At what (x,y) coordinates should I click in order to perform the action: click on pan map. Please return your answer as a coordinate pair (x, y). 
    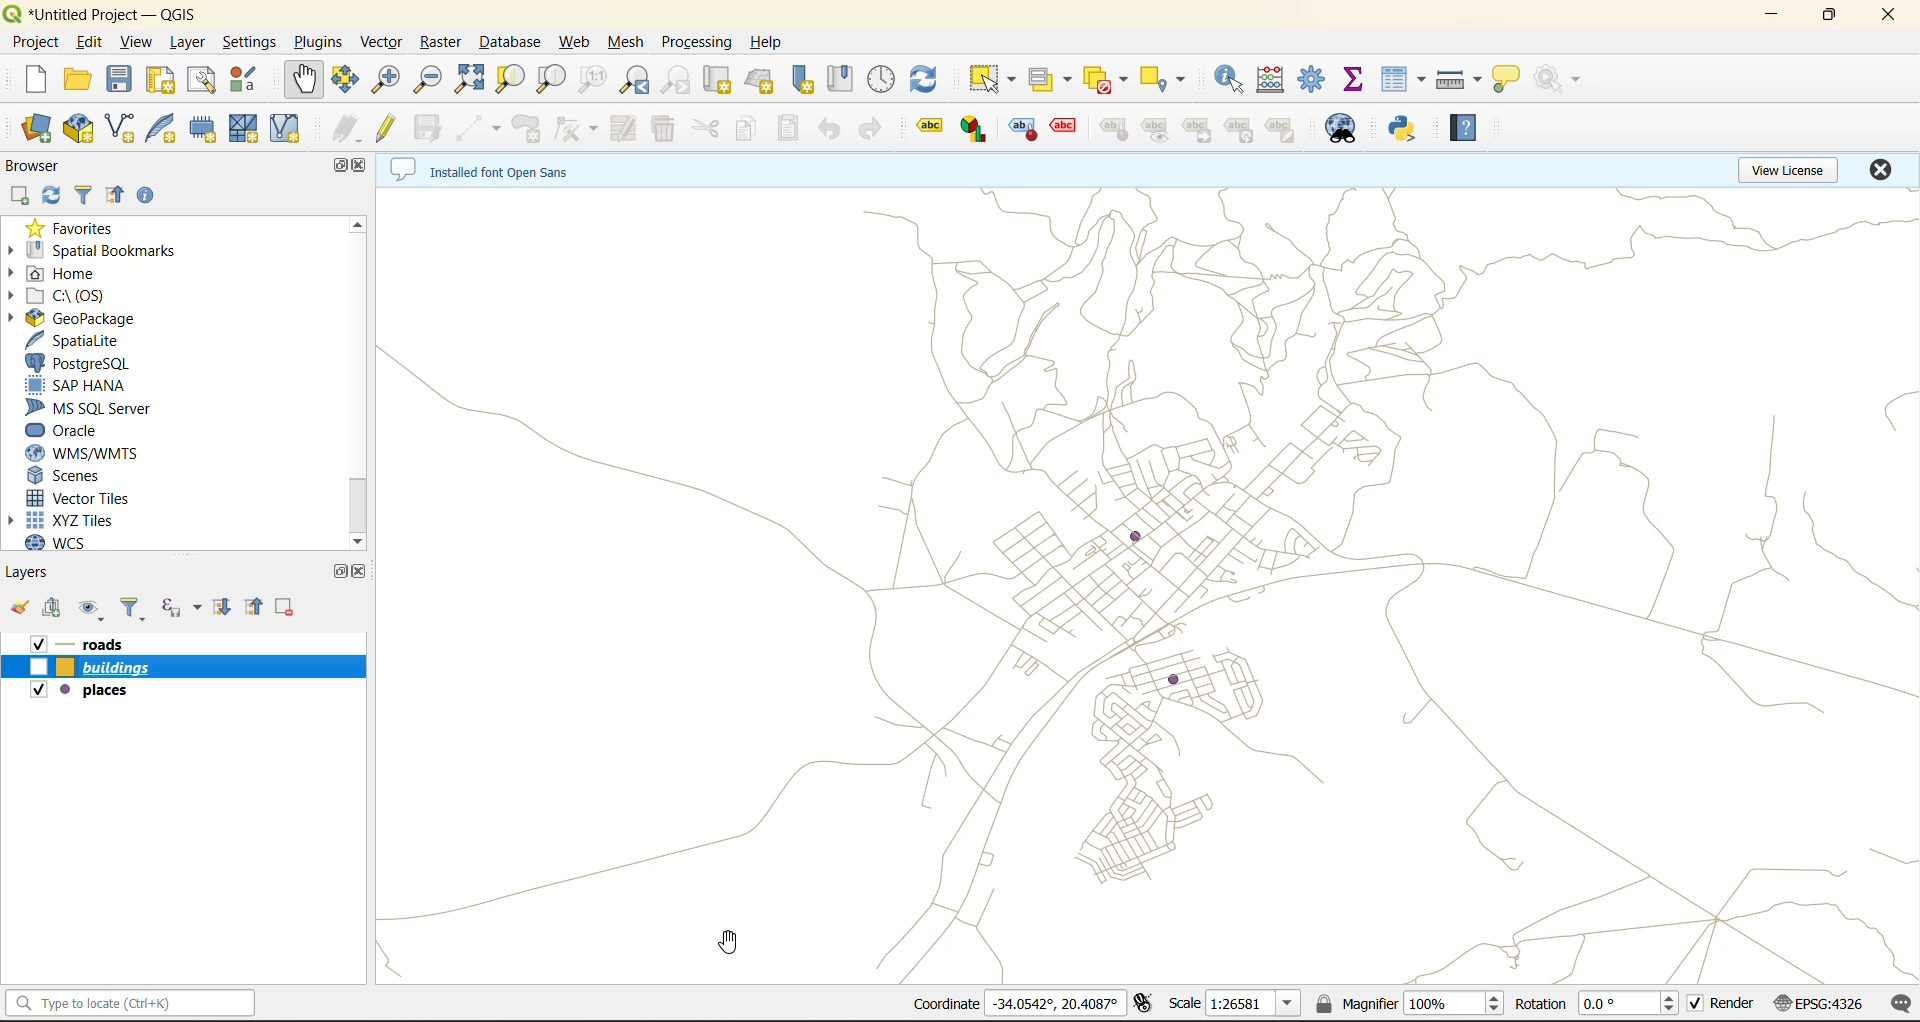
    Looking at the image, I should click on (297, 83).